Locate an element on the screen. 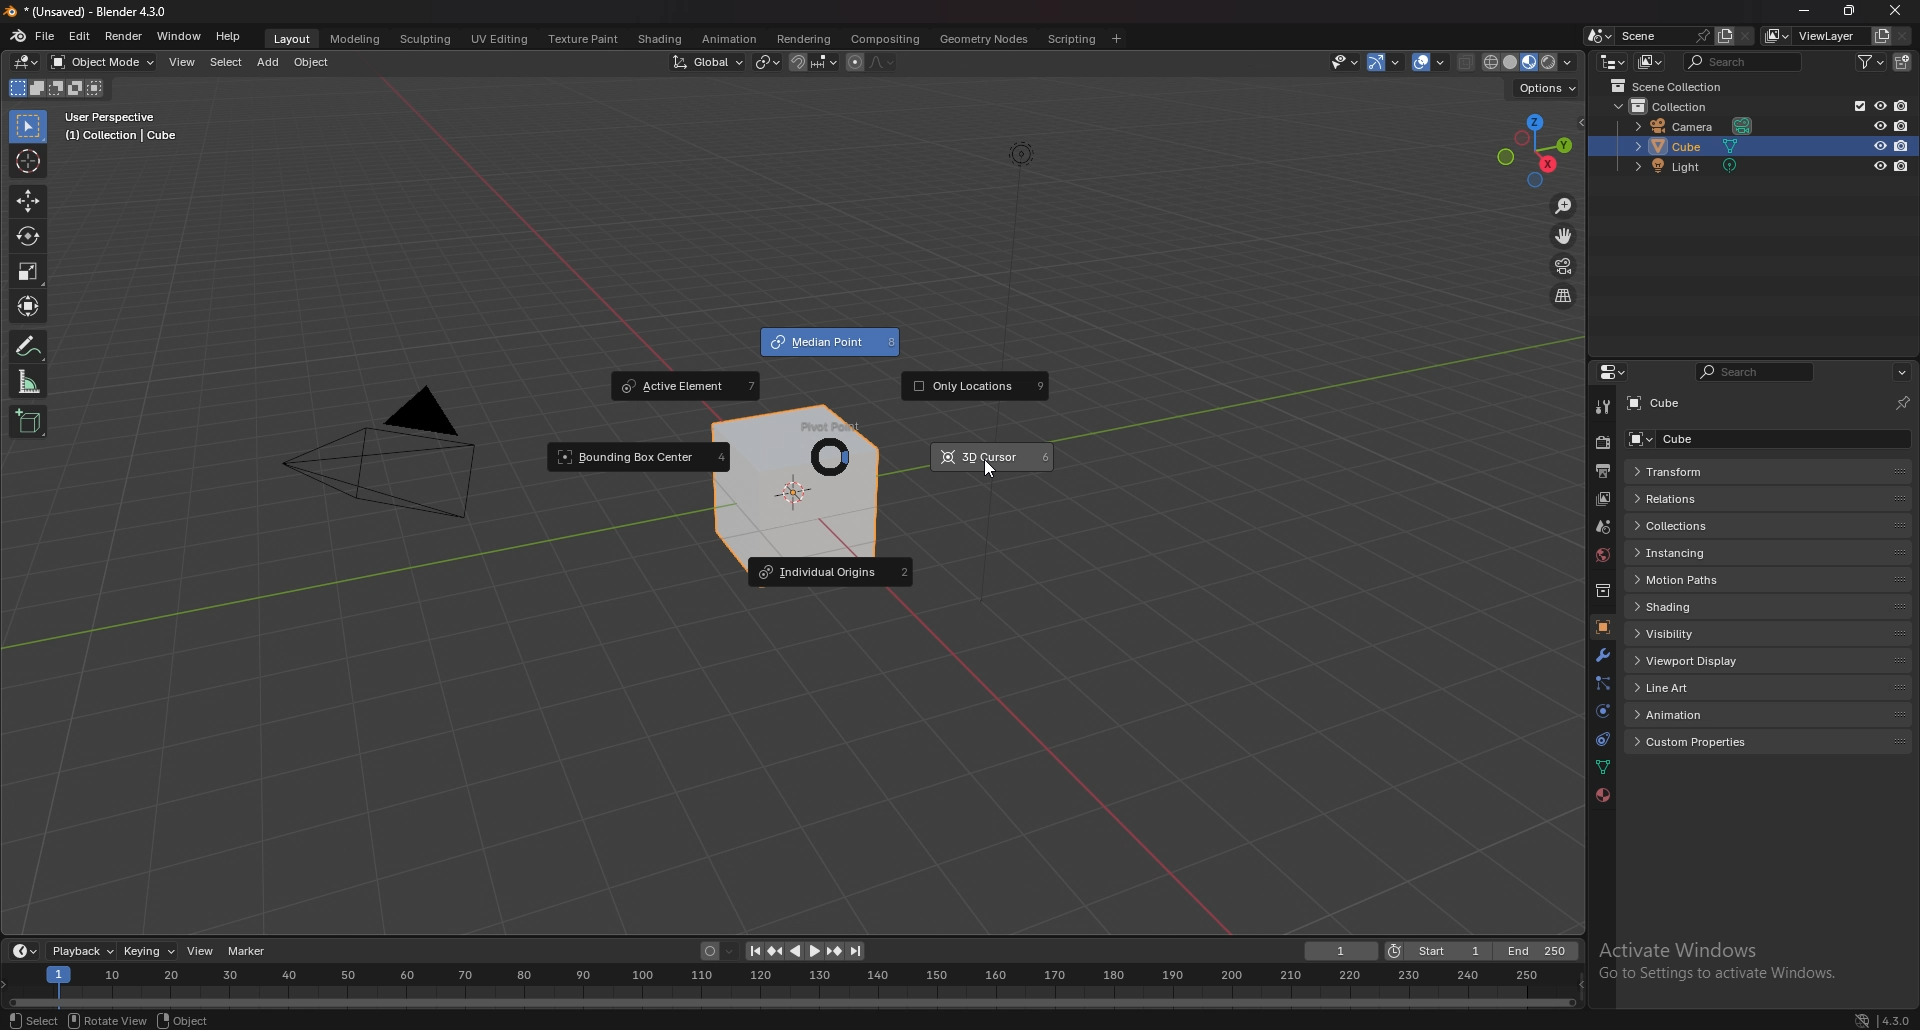 The width and height of the screenshot is (1920, 1030). display mode is located at coordinates (1650, 62).